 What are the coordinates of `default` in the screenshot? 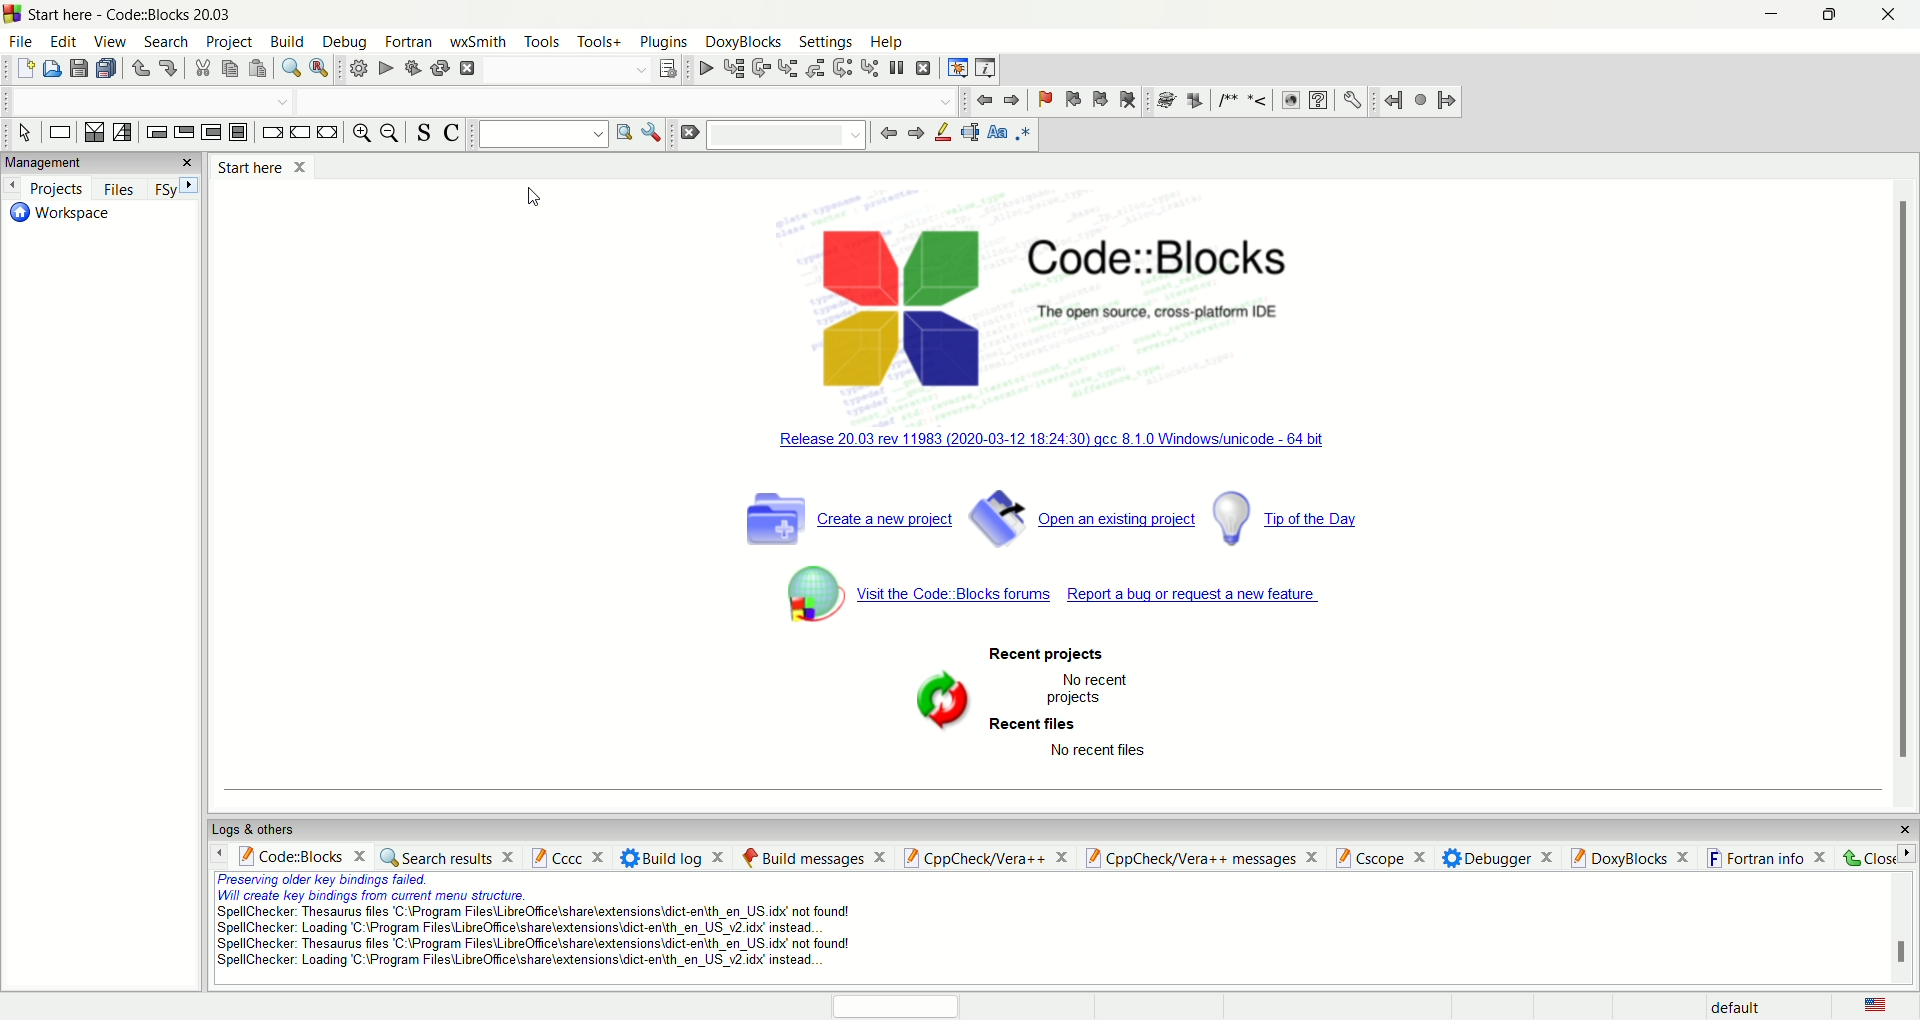 It's located at (1747, 1006).